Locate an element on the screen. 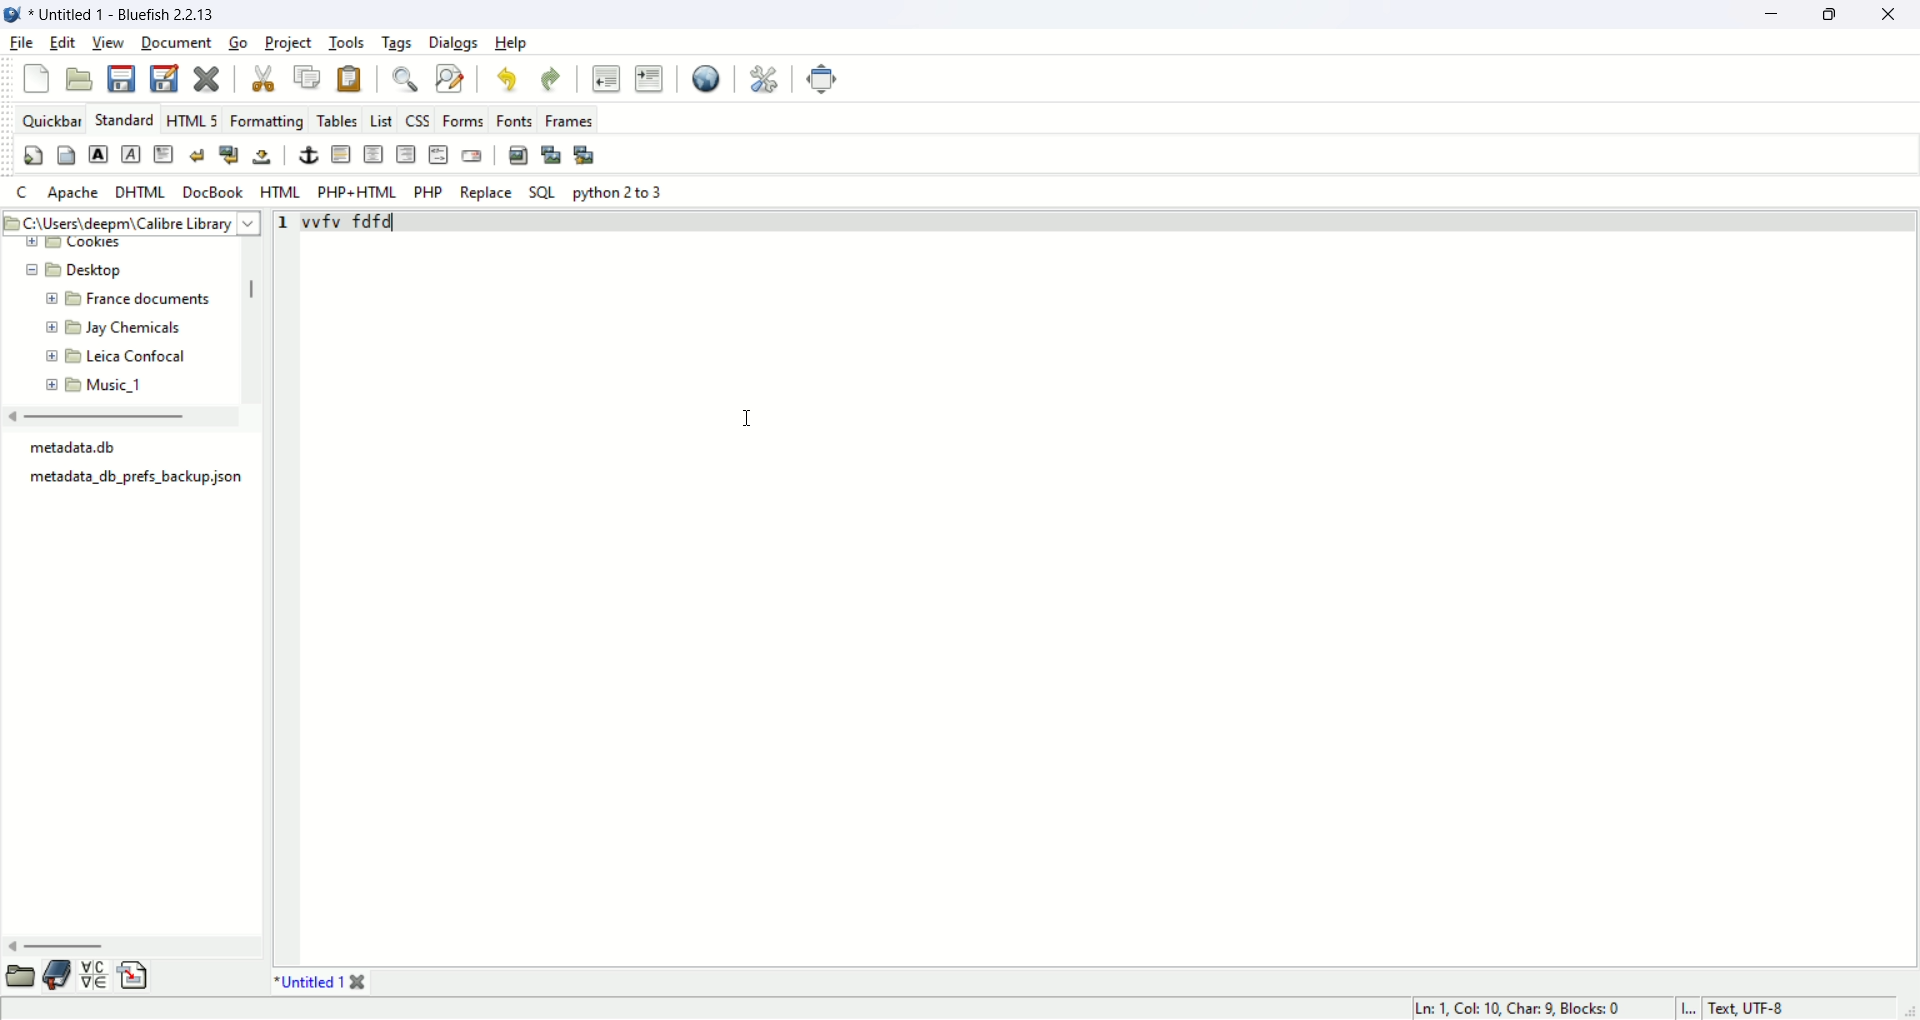 This screenshot has height=1020, width=1920. horizontal rule is located at coordinates (343, 155).